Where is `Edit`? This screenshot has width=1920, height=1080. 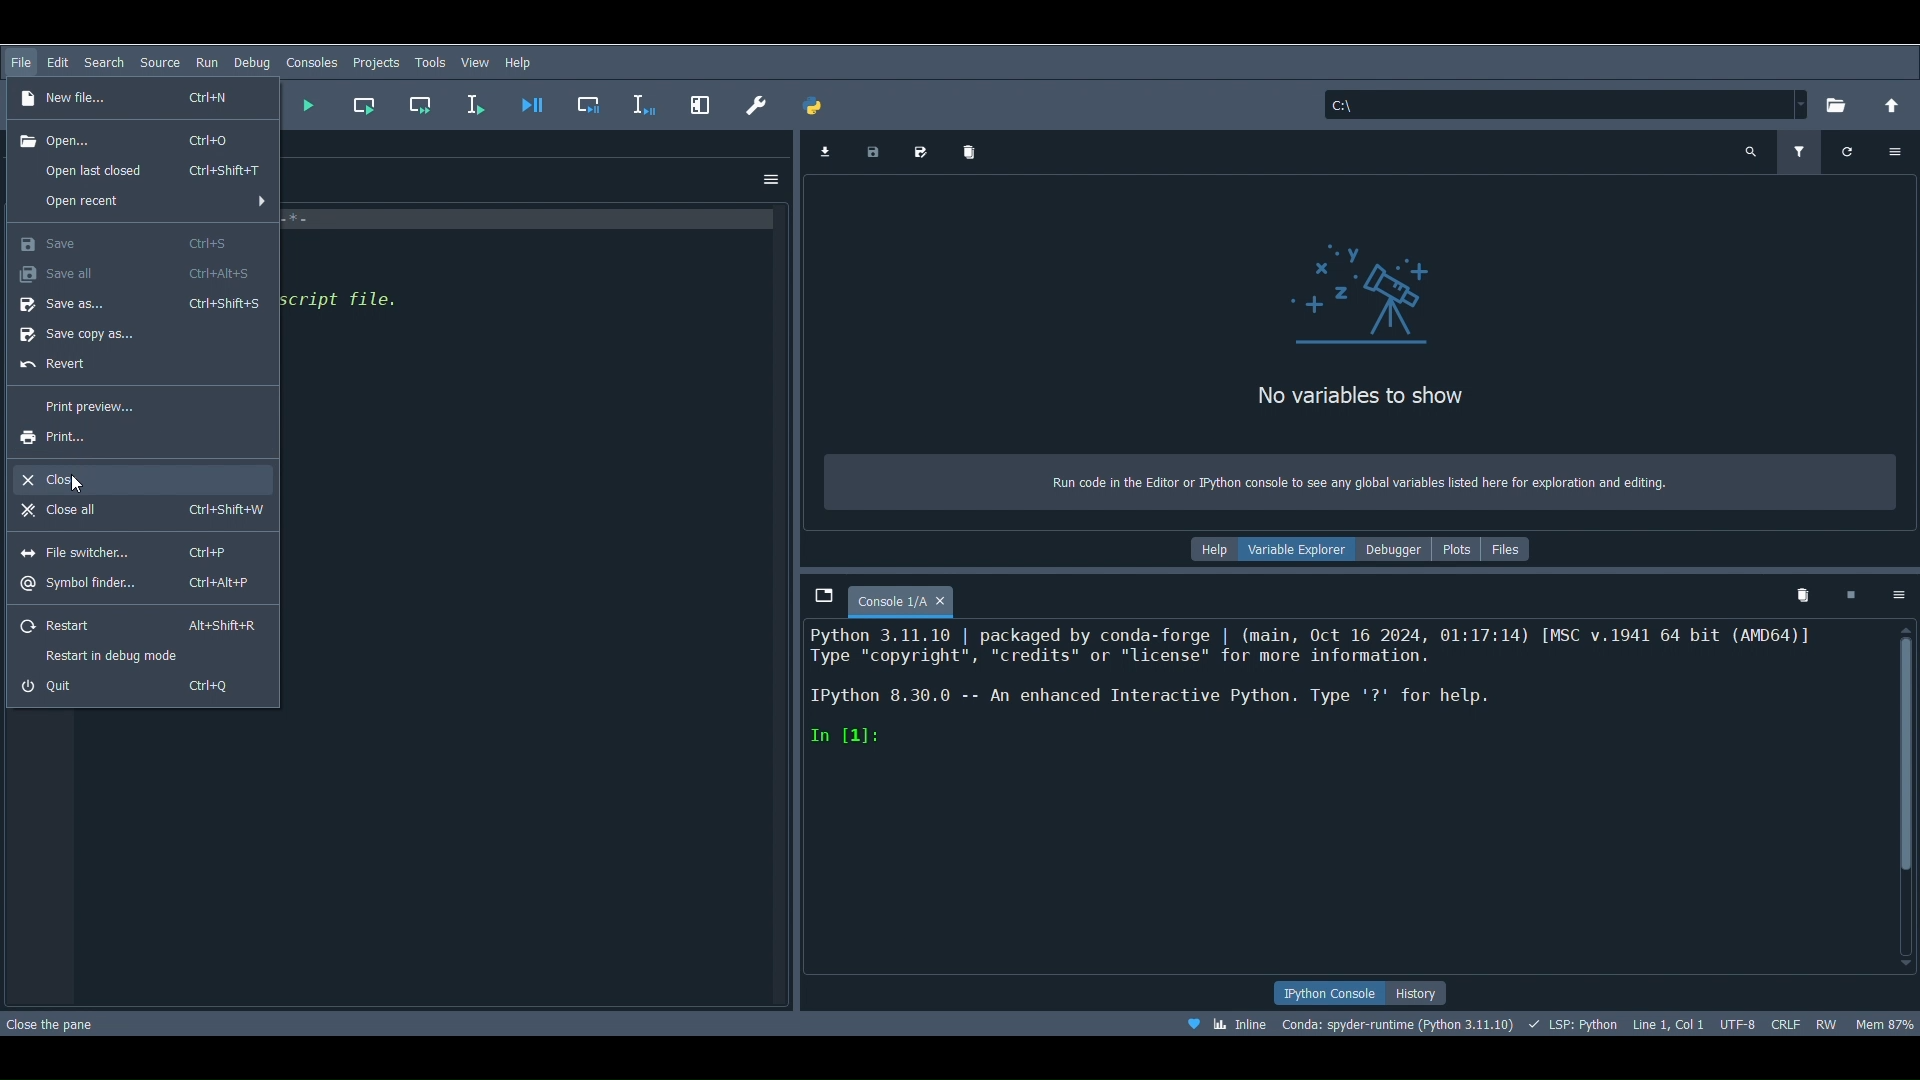
Edit is located at coordinates (59, 59).